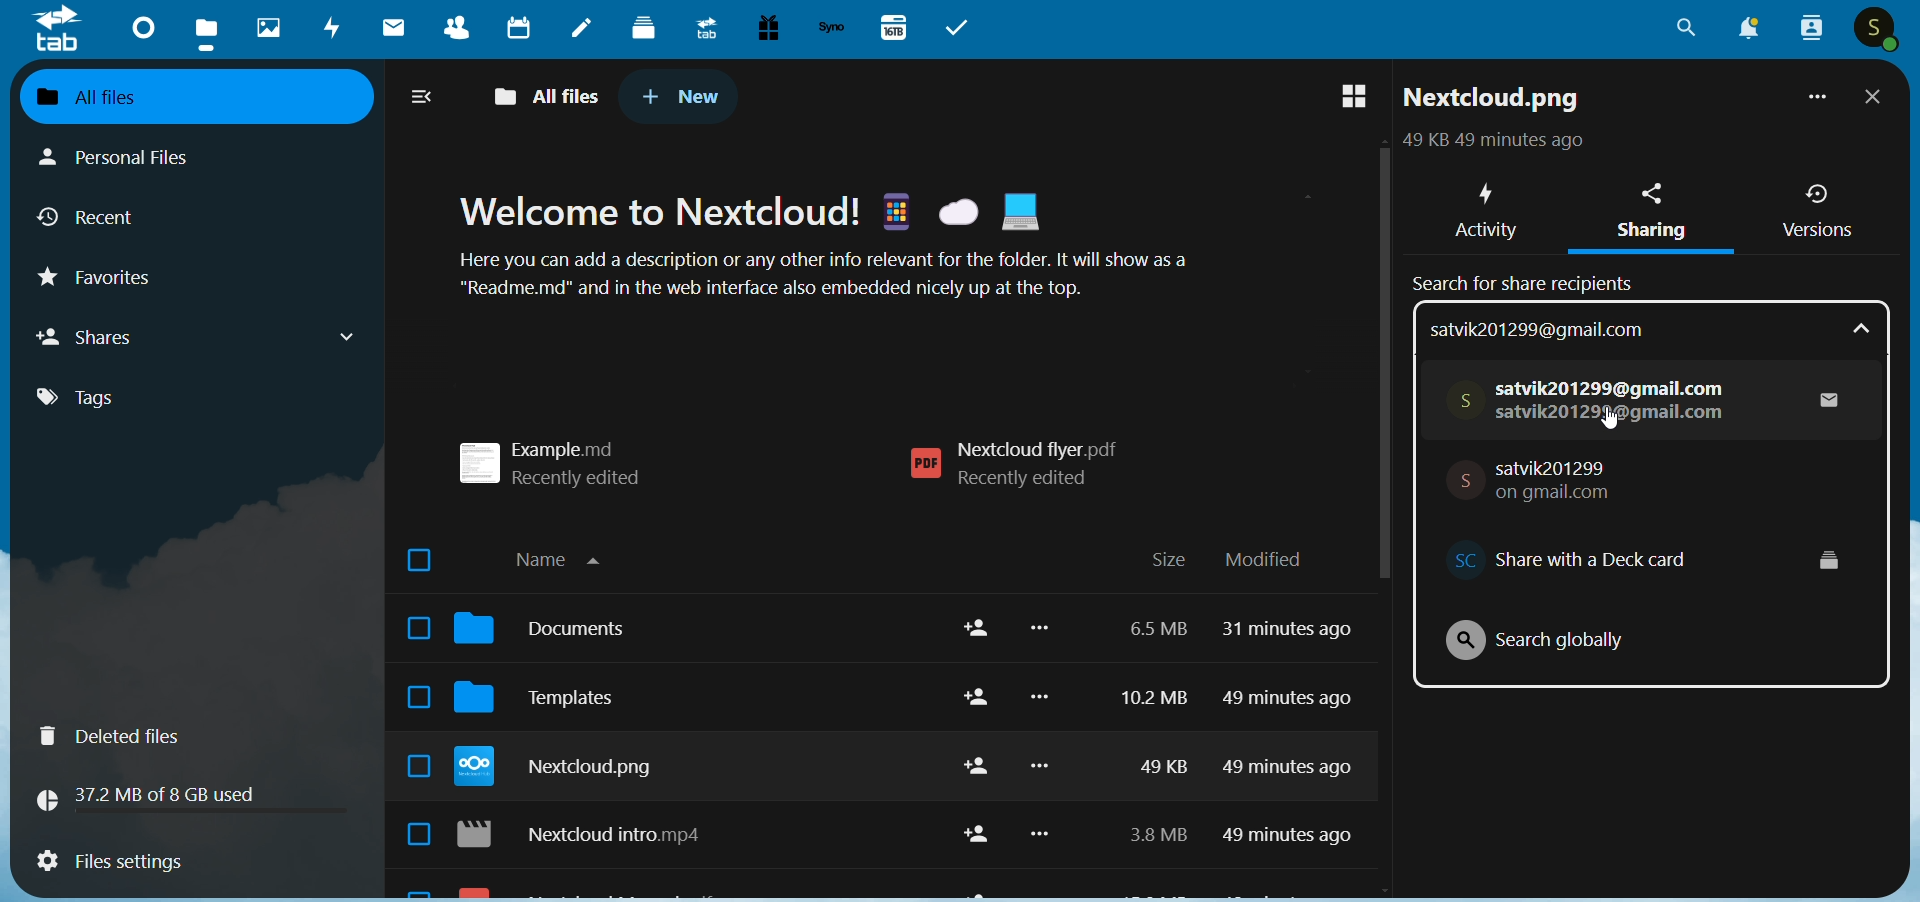 Image resolution: width=1920 pixels, height=902 pixels. What do you see at coordinates (139, 26) in the screenshot?
I see `dashboard` at bounding box center [139, 26].